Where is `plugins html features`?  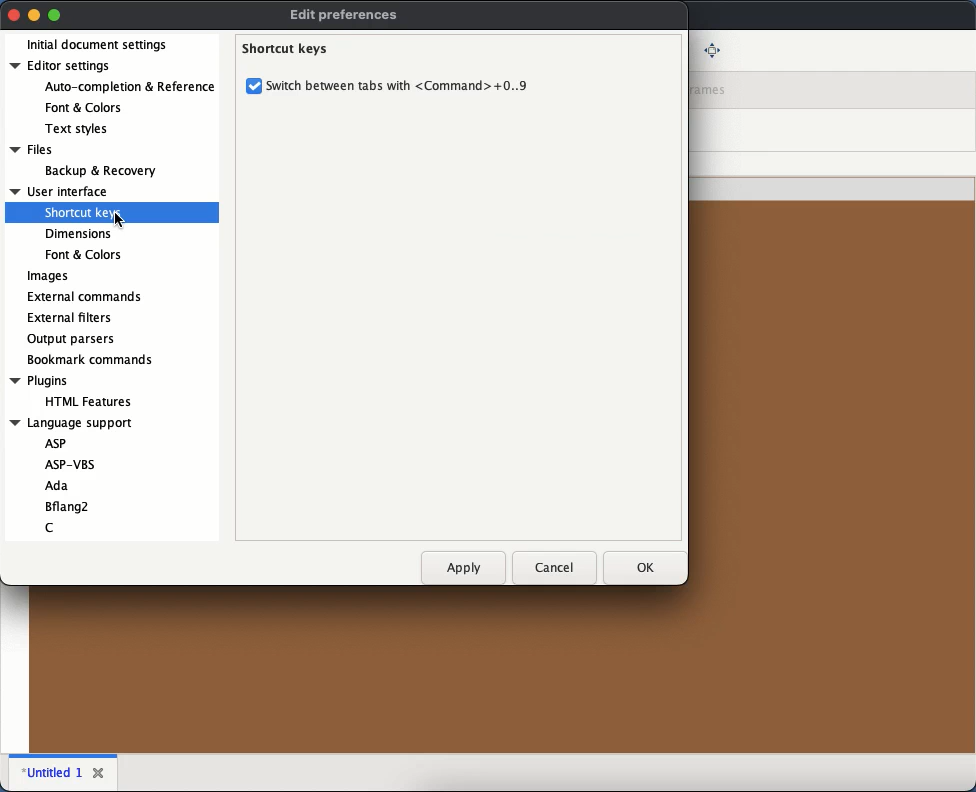
plugins html features is located at coordinates (40, 381).